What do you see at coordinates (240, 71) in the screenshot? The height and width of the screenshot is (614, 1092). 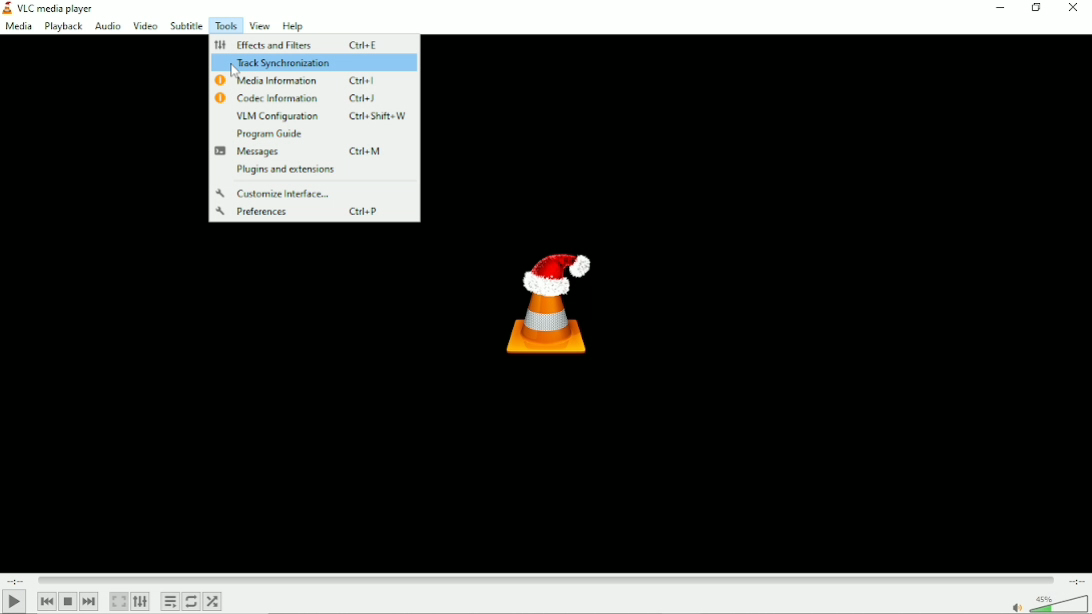 I see `Cursor` at bounding box center [240, 71].